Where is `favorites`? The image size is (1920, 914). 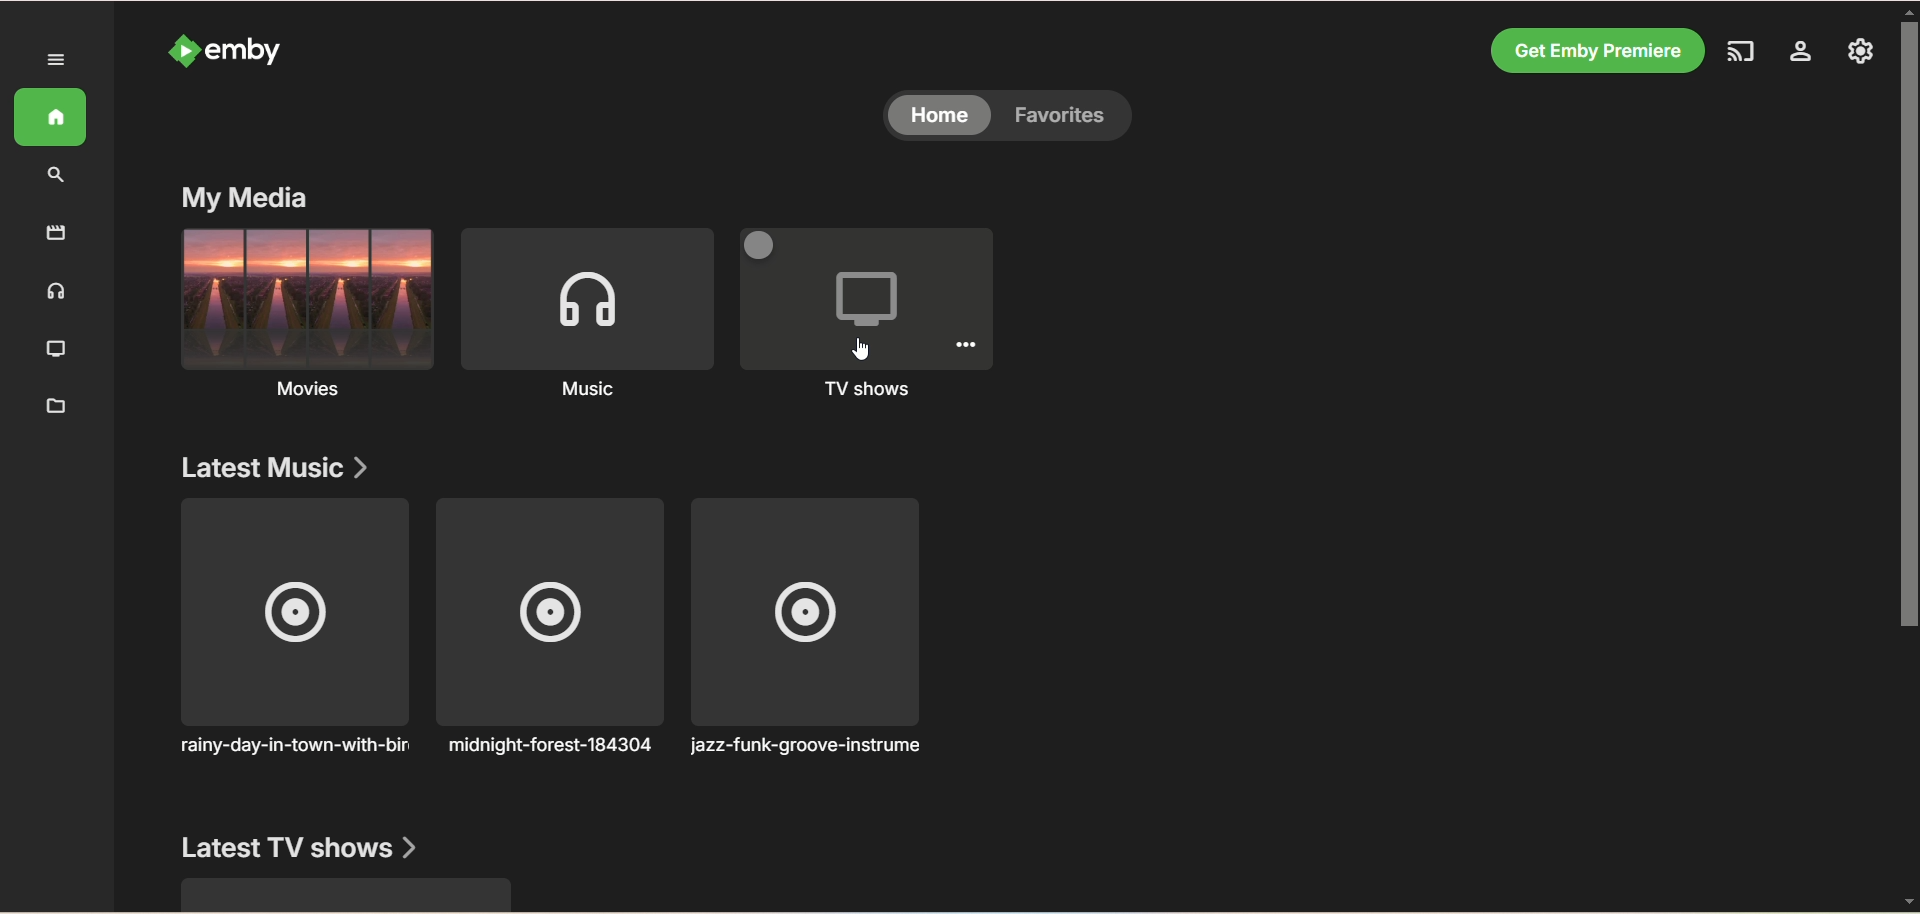 favorites is located at coordinates (1077, 118).